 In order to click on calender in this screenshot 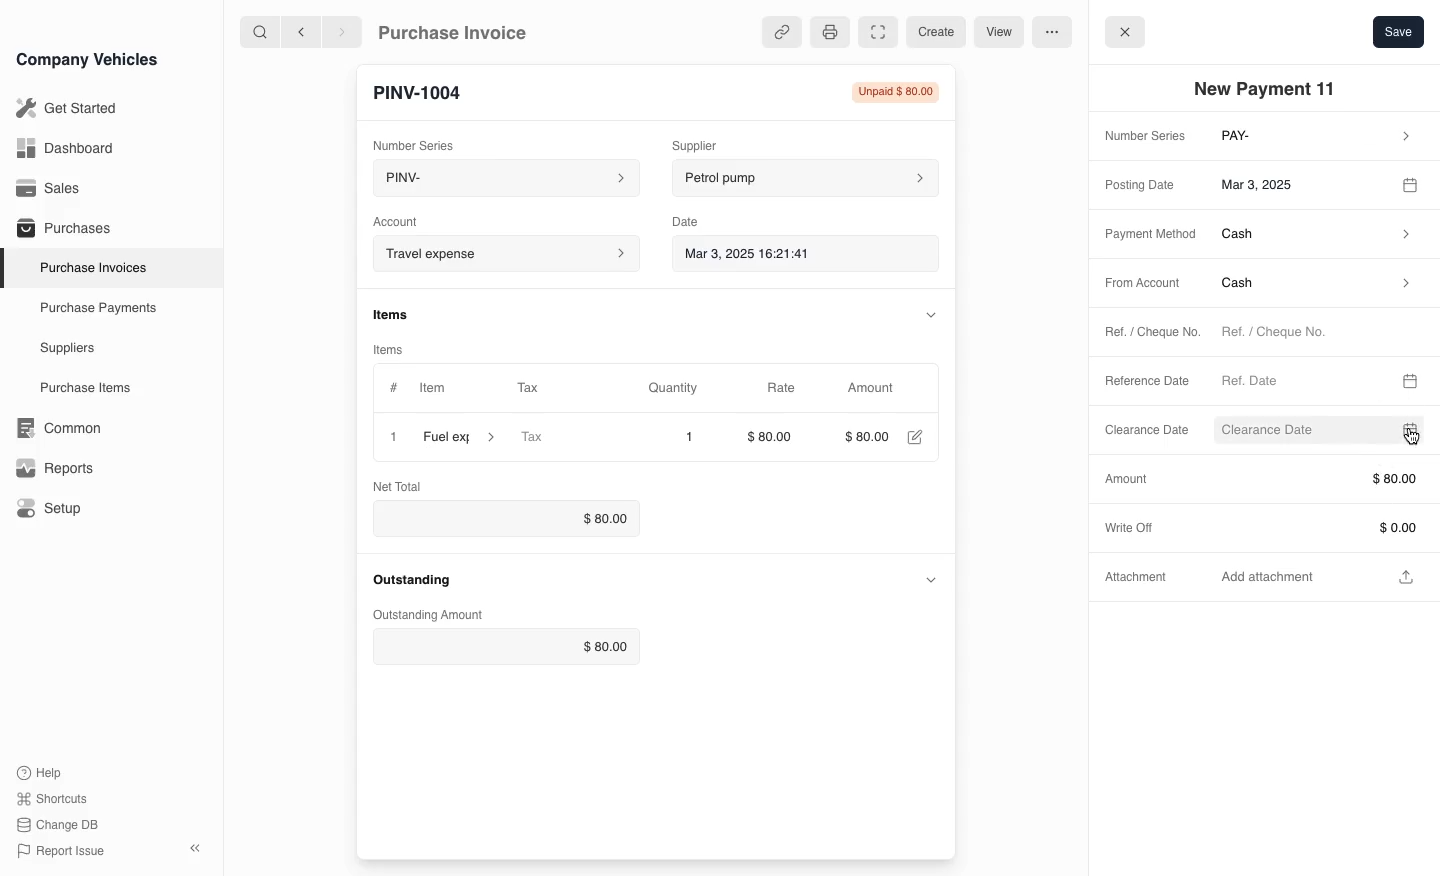, I will do `click(1408, 430)`.